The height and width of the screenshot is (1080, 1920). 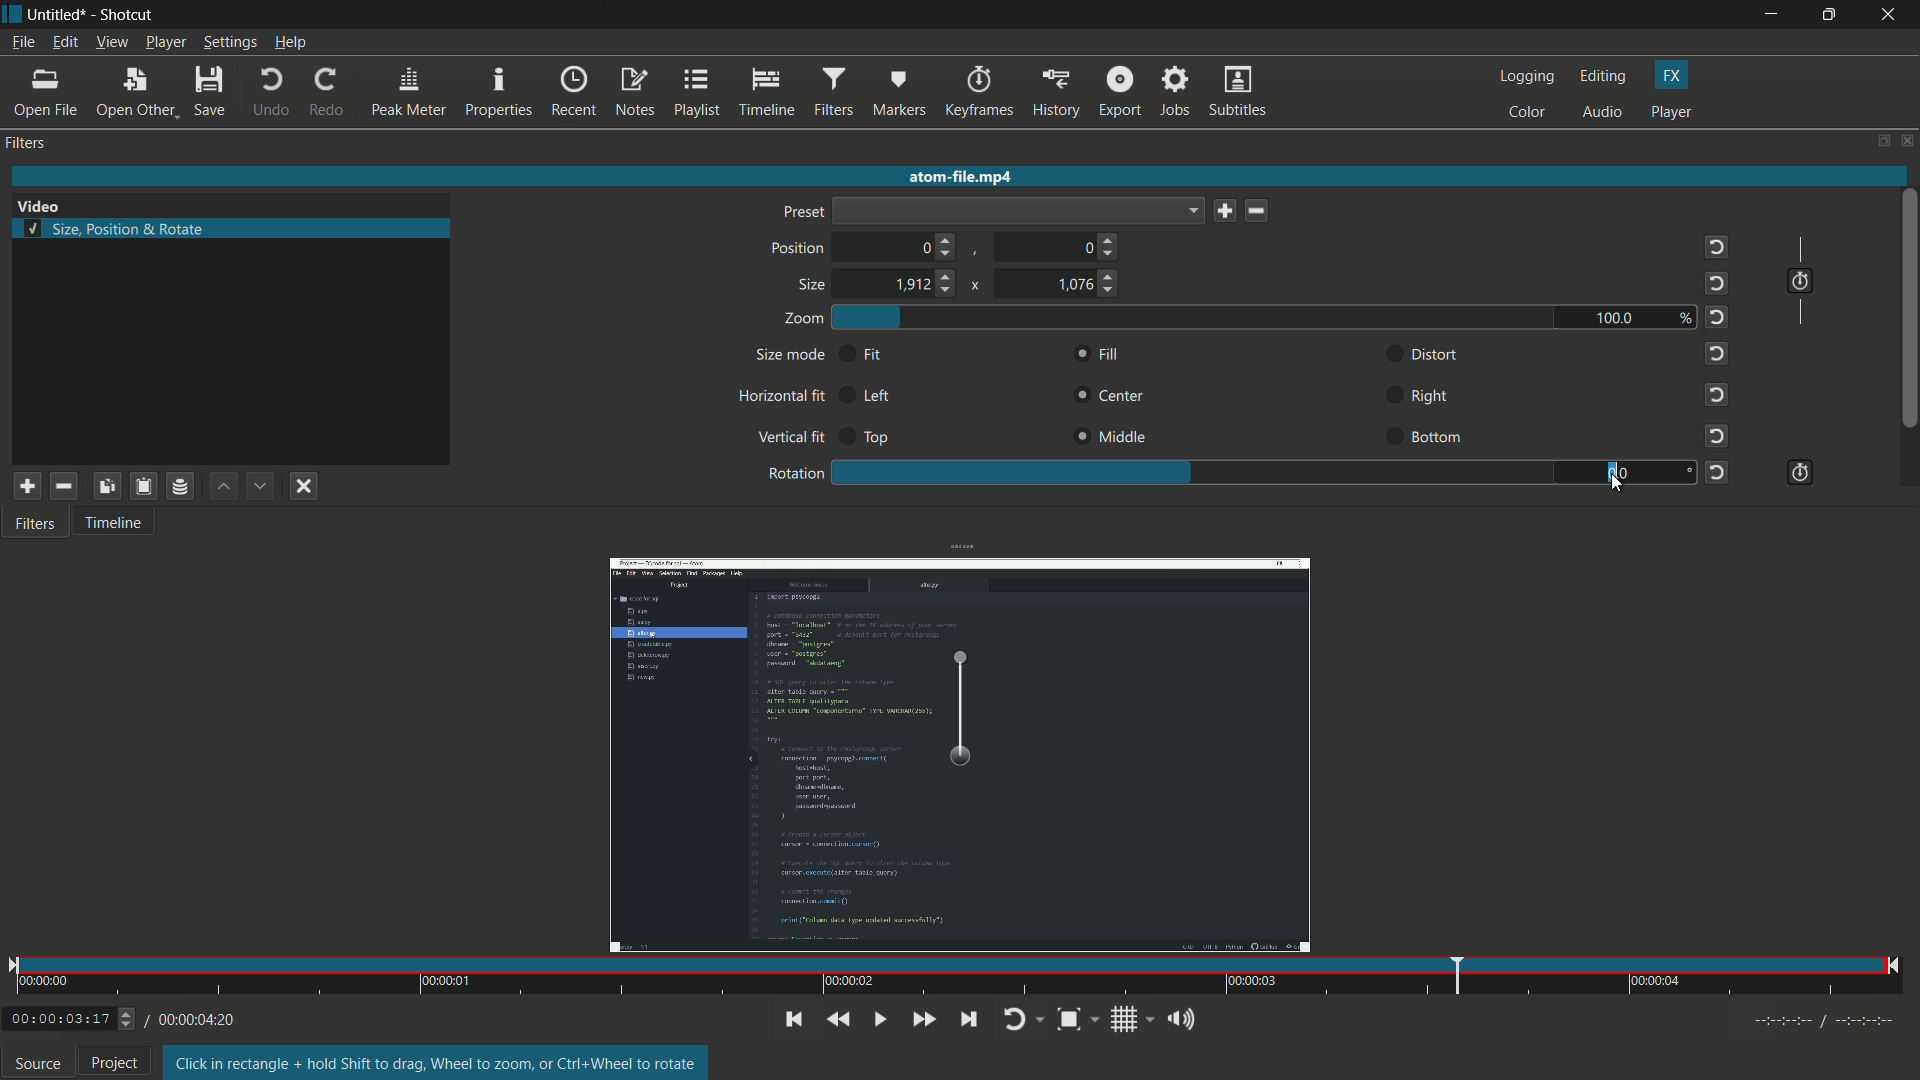 I want to click on editing, so click(x=1605, y=77).